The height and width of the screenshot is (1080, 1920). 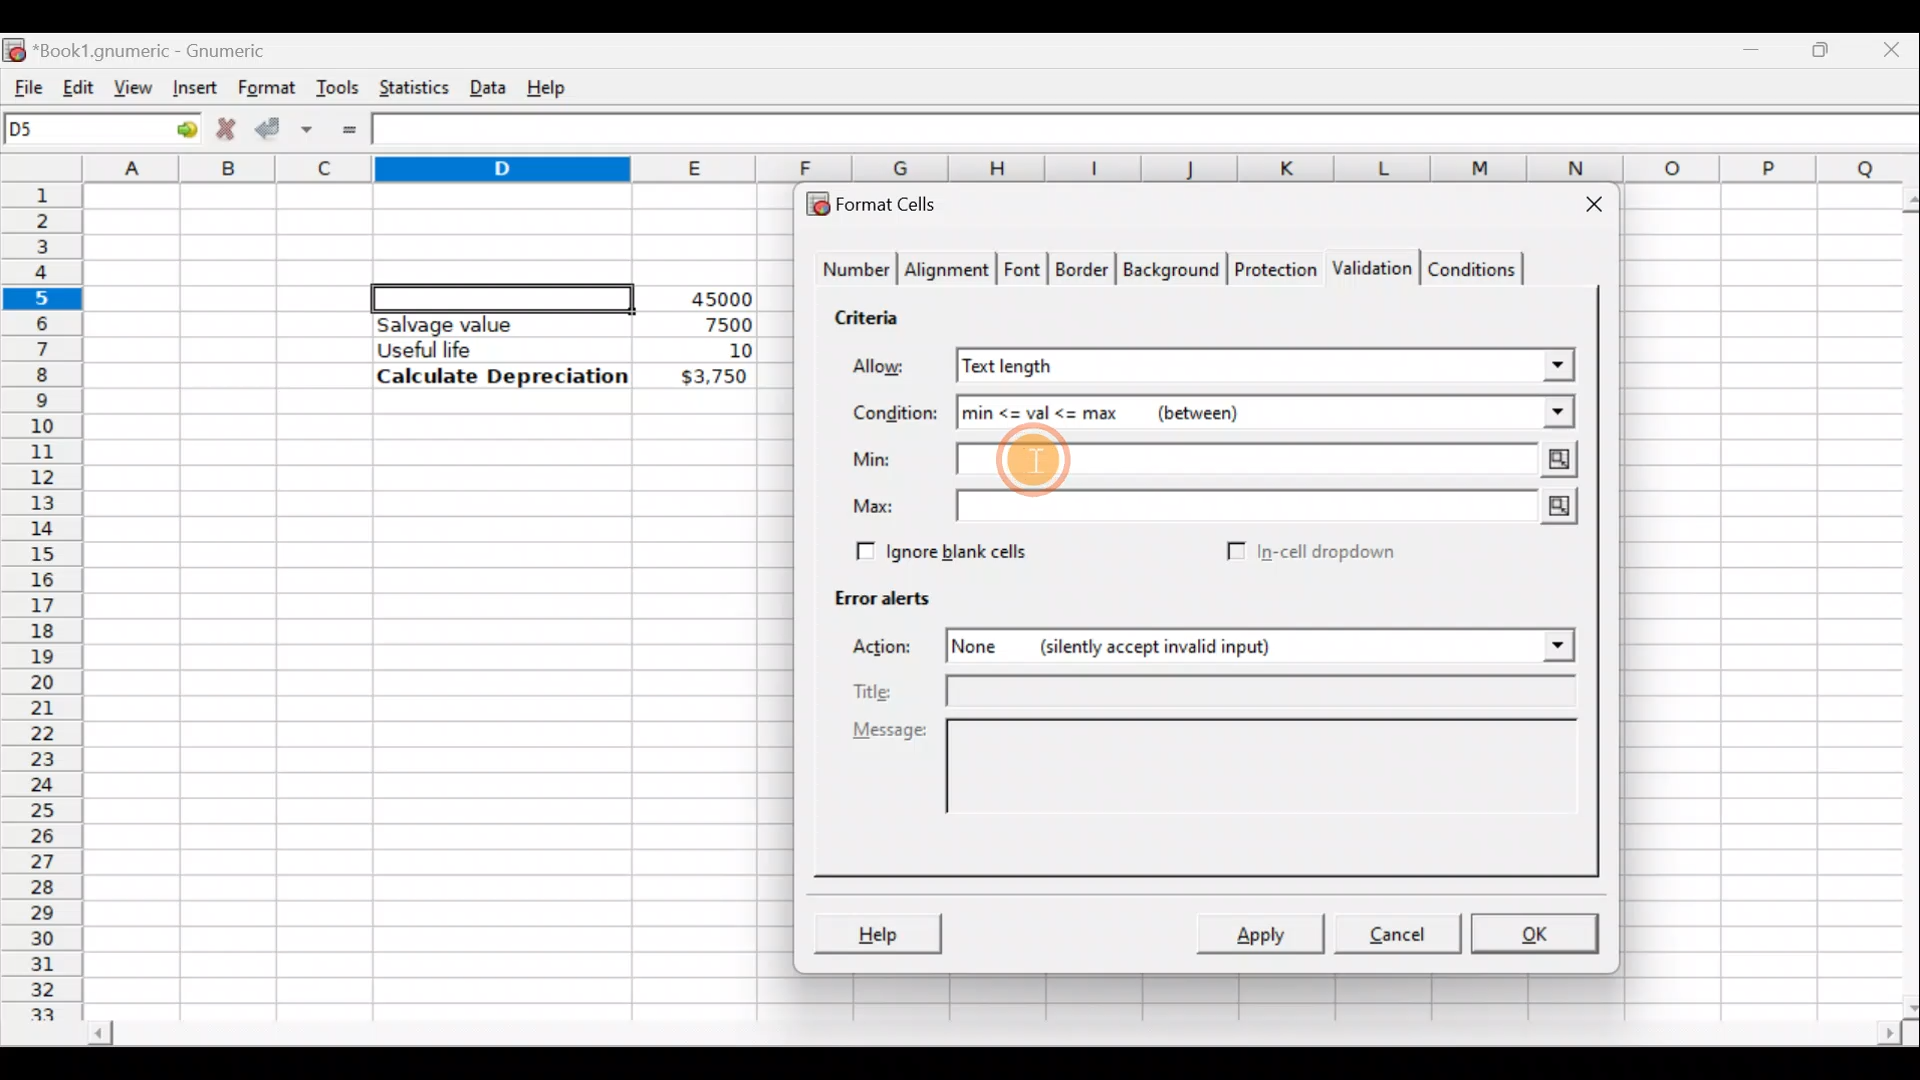 What do you see at coordinates (1542, 646) in the screenshot?
I see `Action drop down` at bounding box center [1542, 646].